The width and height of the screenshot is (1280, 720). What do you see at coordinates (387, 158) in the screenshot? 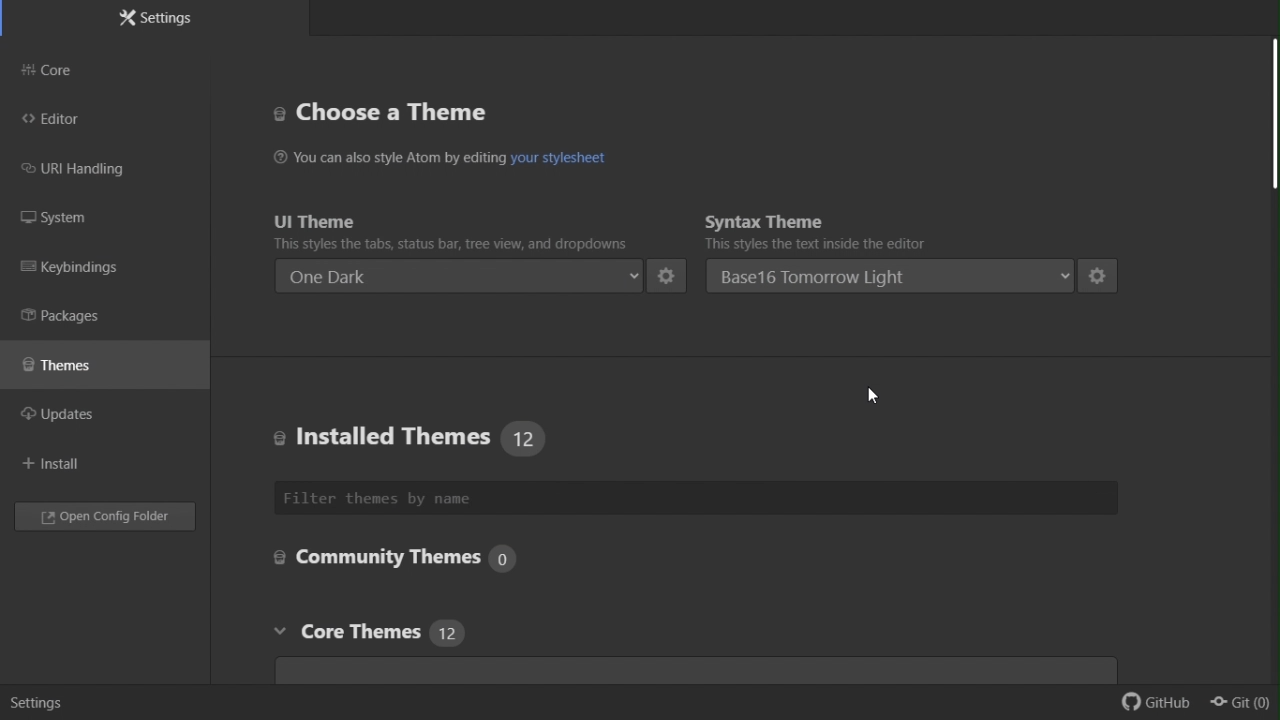
I see `You can also style Atom by editing` at bounding box center [387, 158].